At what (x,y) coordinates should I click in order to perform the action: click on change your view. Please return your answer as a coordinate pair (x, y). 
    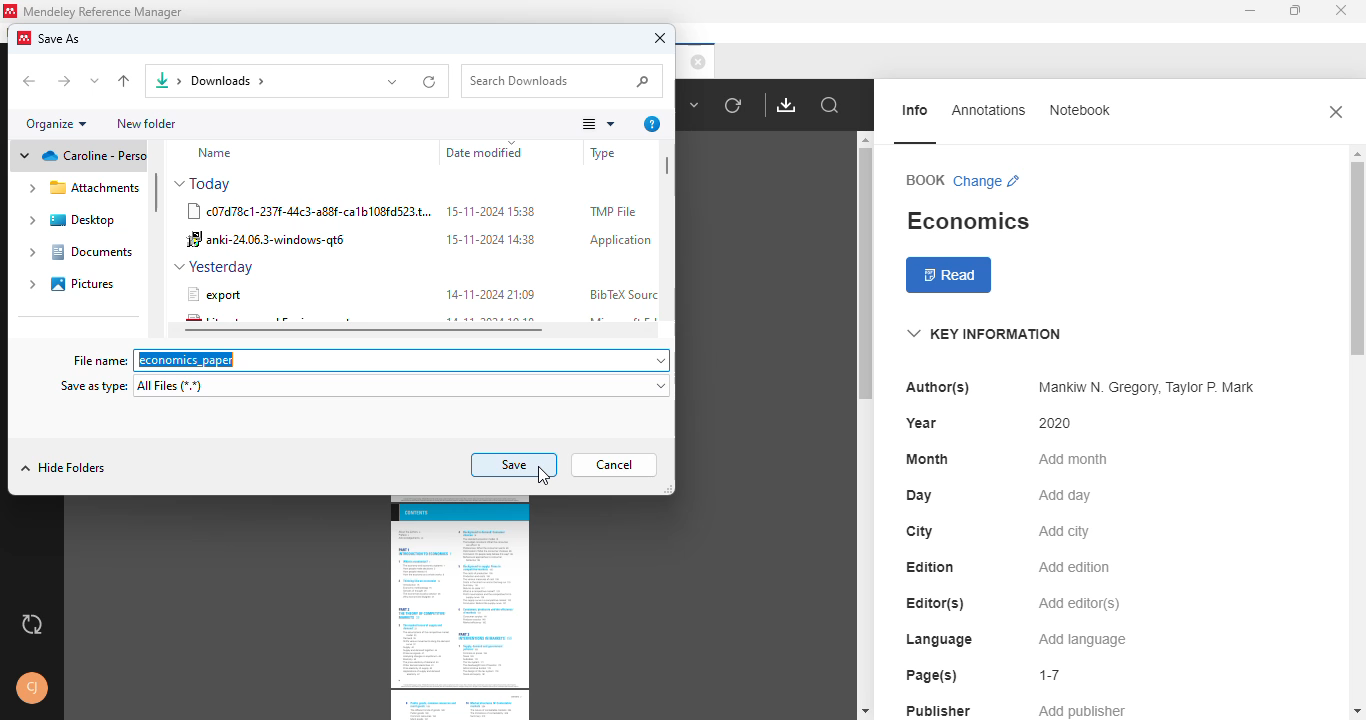
    Looking at the image, I should click on (598, 124).